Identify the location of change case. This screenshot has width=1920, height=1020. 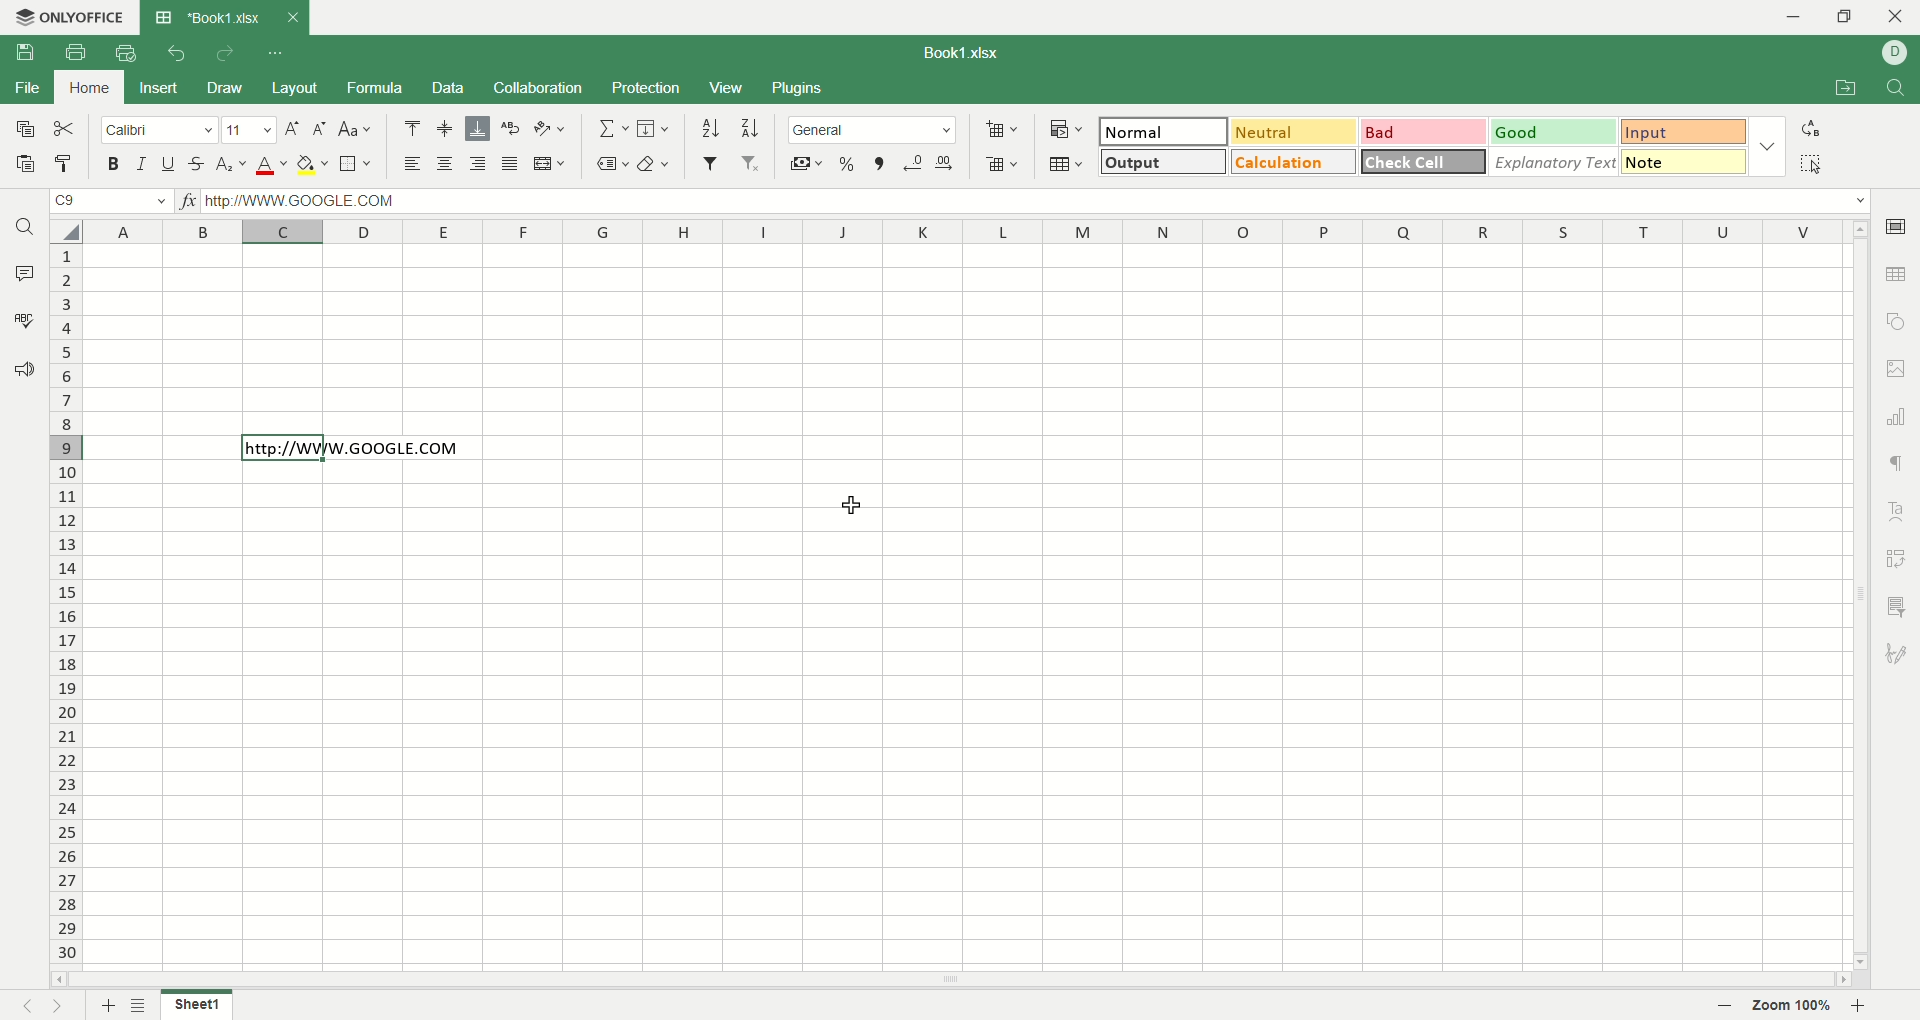
(355, 131).